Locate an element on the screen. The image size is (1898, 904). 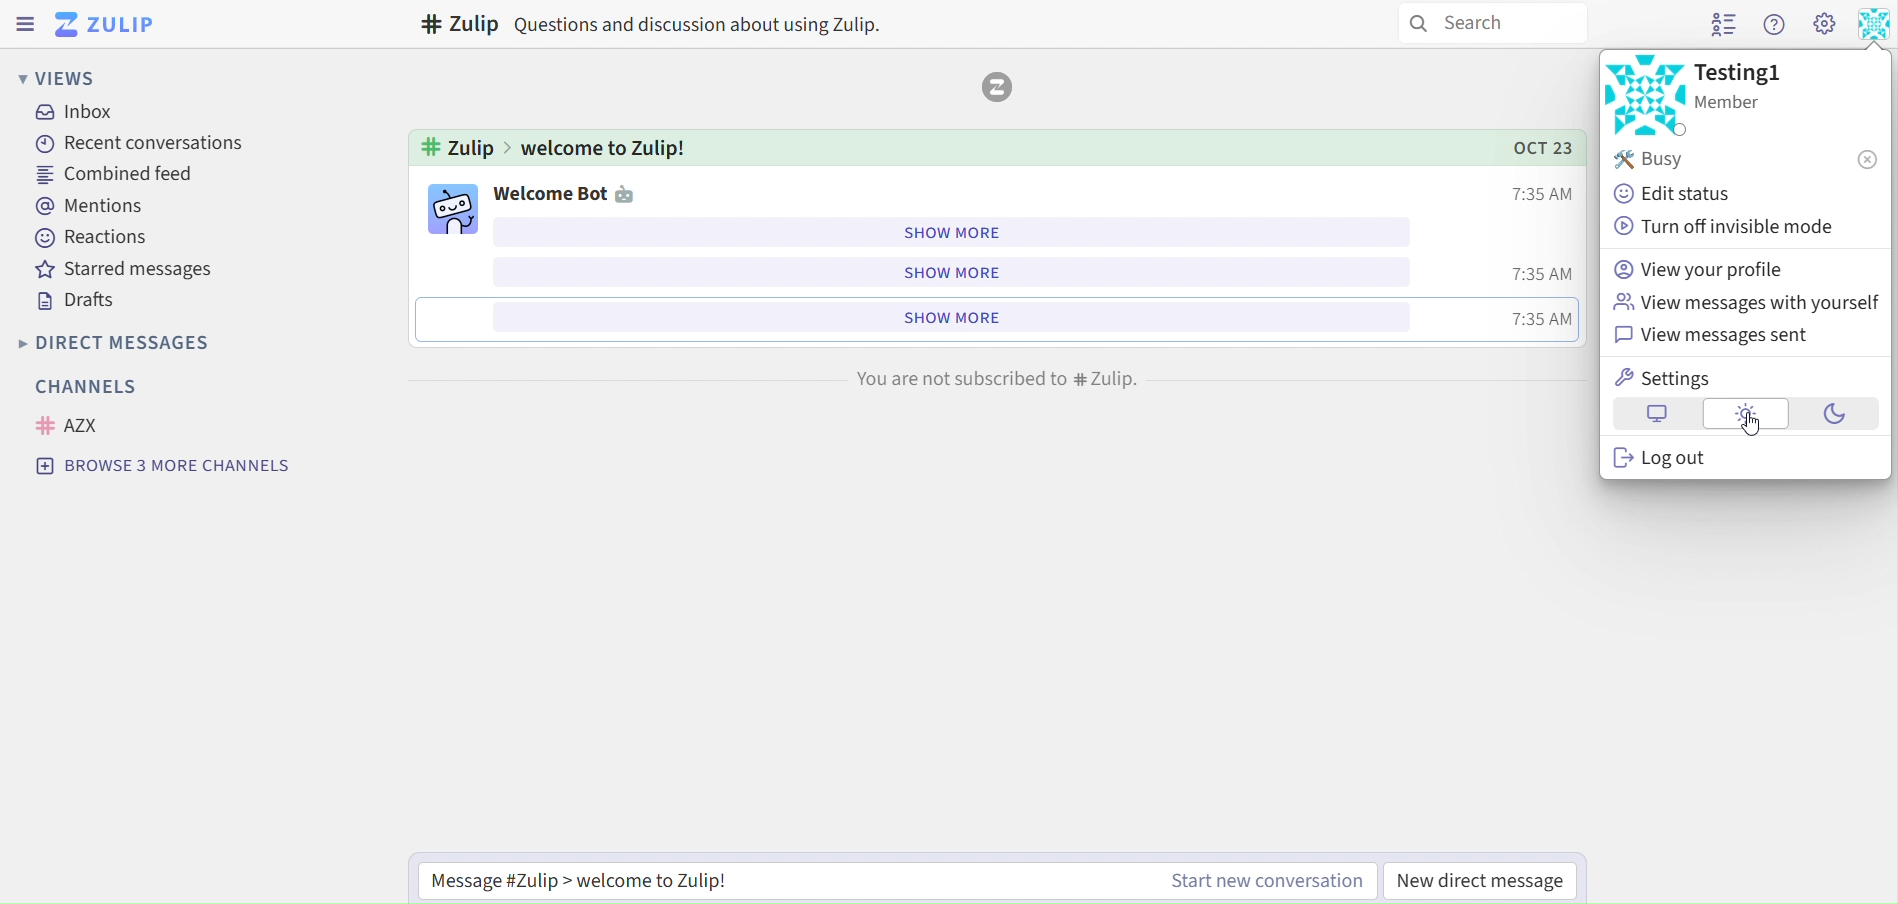
recent conversations is located at coordinates (138, 144).